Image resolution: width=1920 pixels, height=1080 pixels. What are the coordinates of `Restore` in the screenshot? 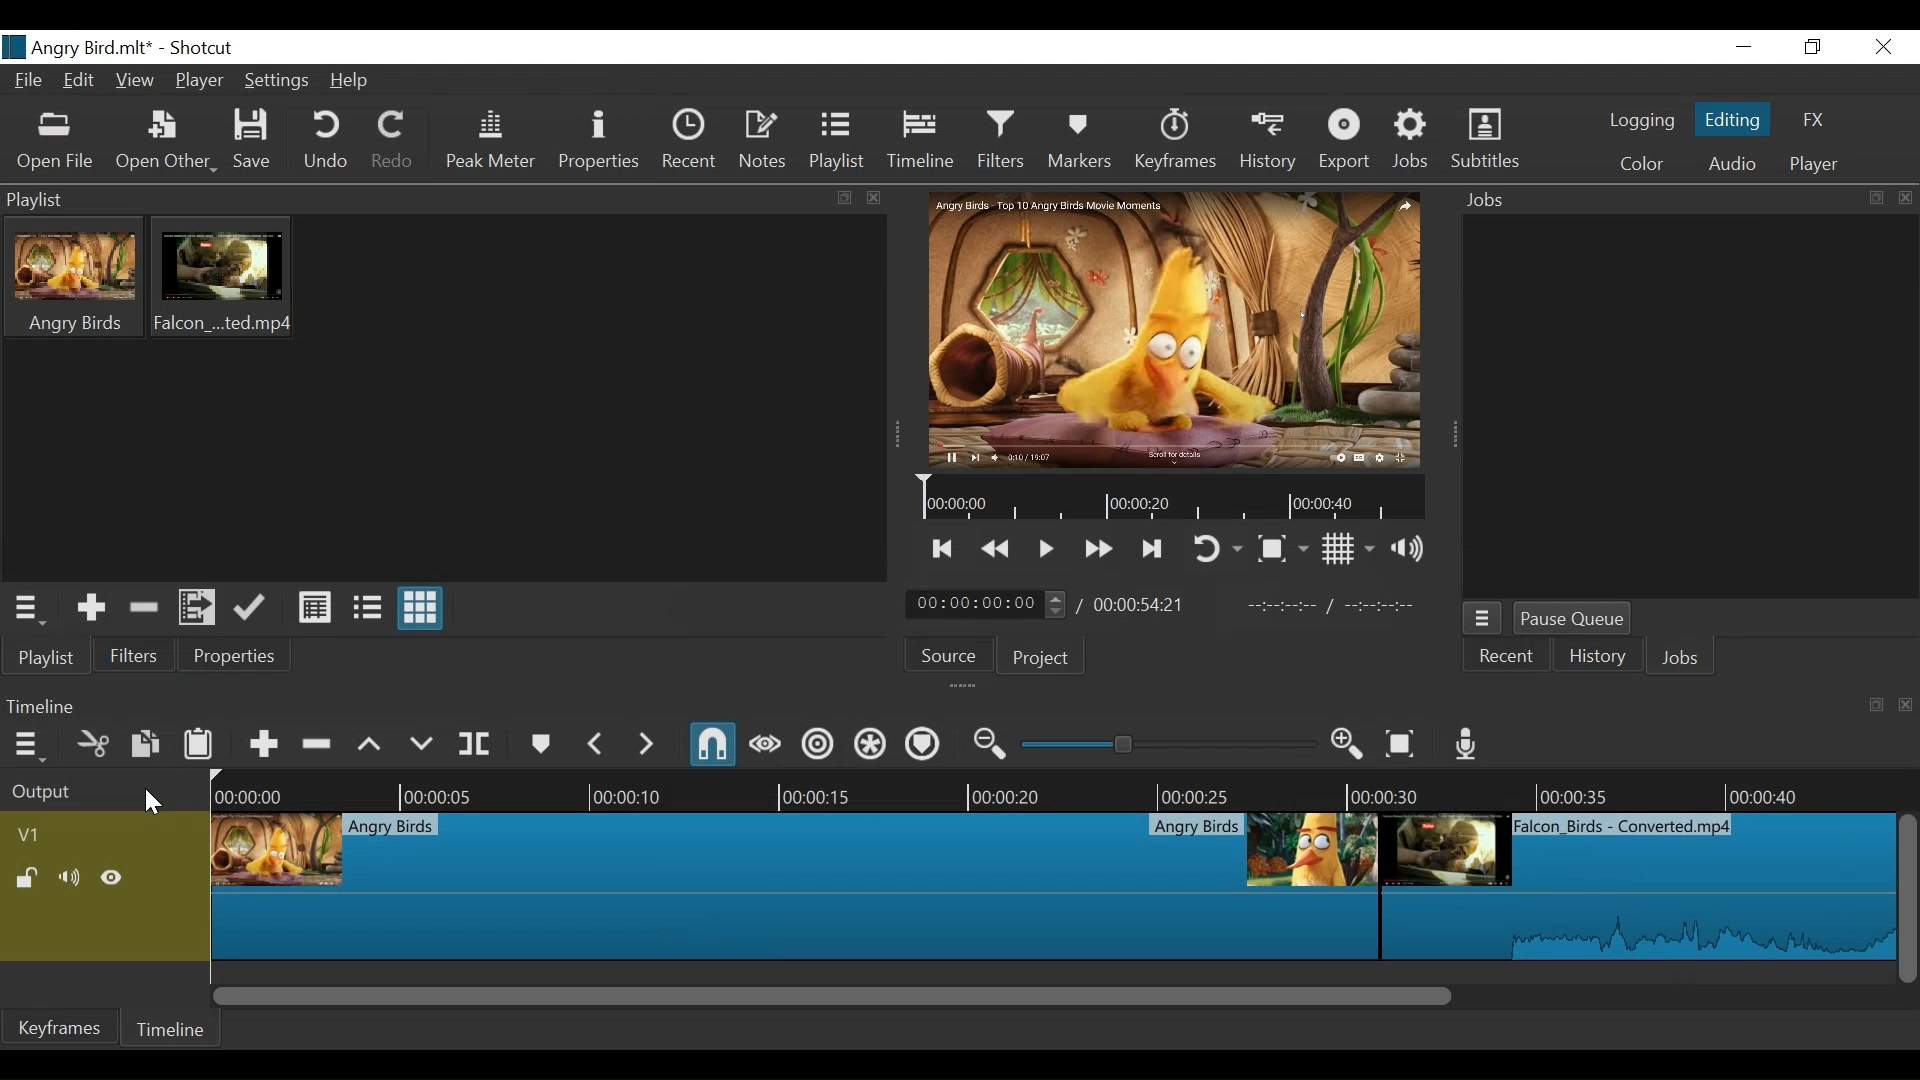 It's located at (1814, 48).